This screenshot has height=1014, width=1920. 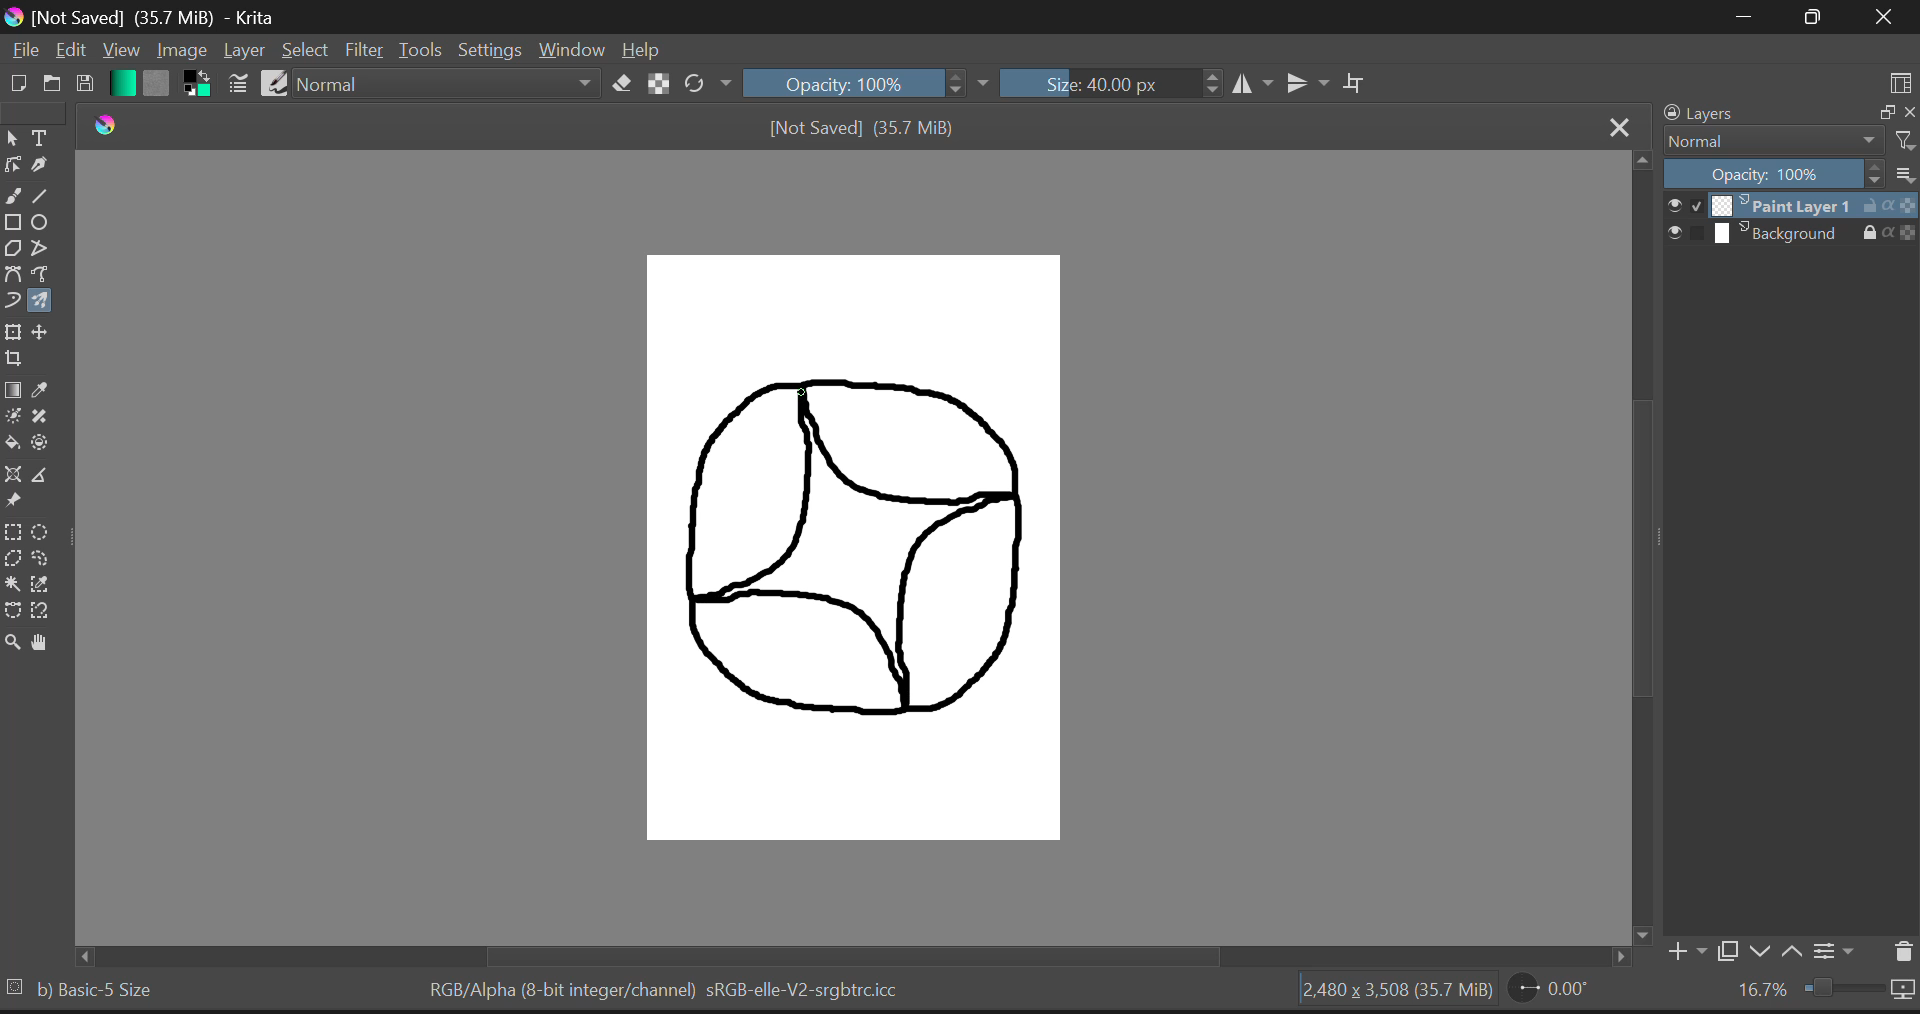 I want to click on Krita Logo, so click(x=104, y=124).